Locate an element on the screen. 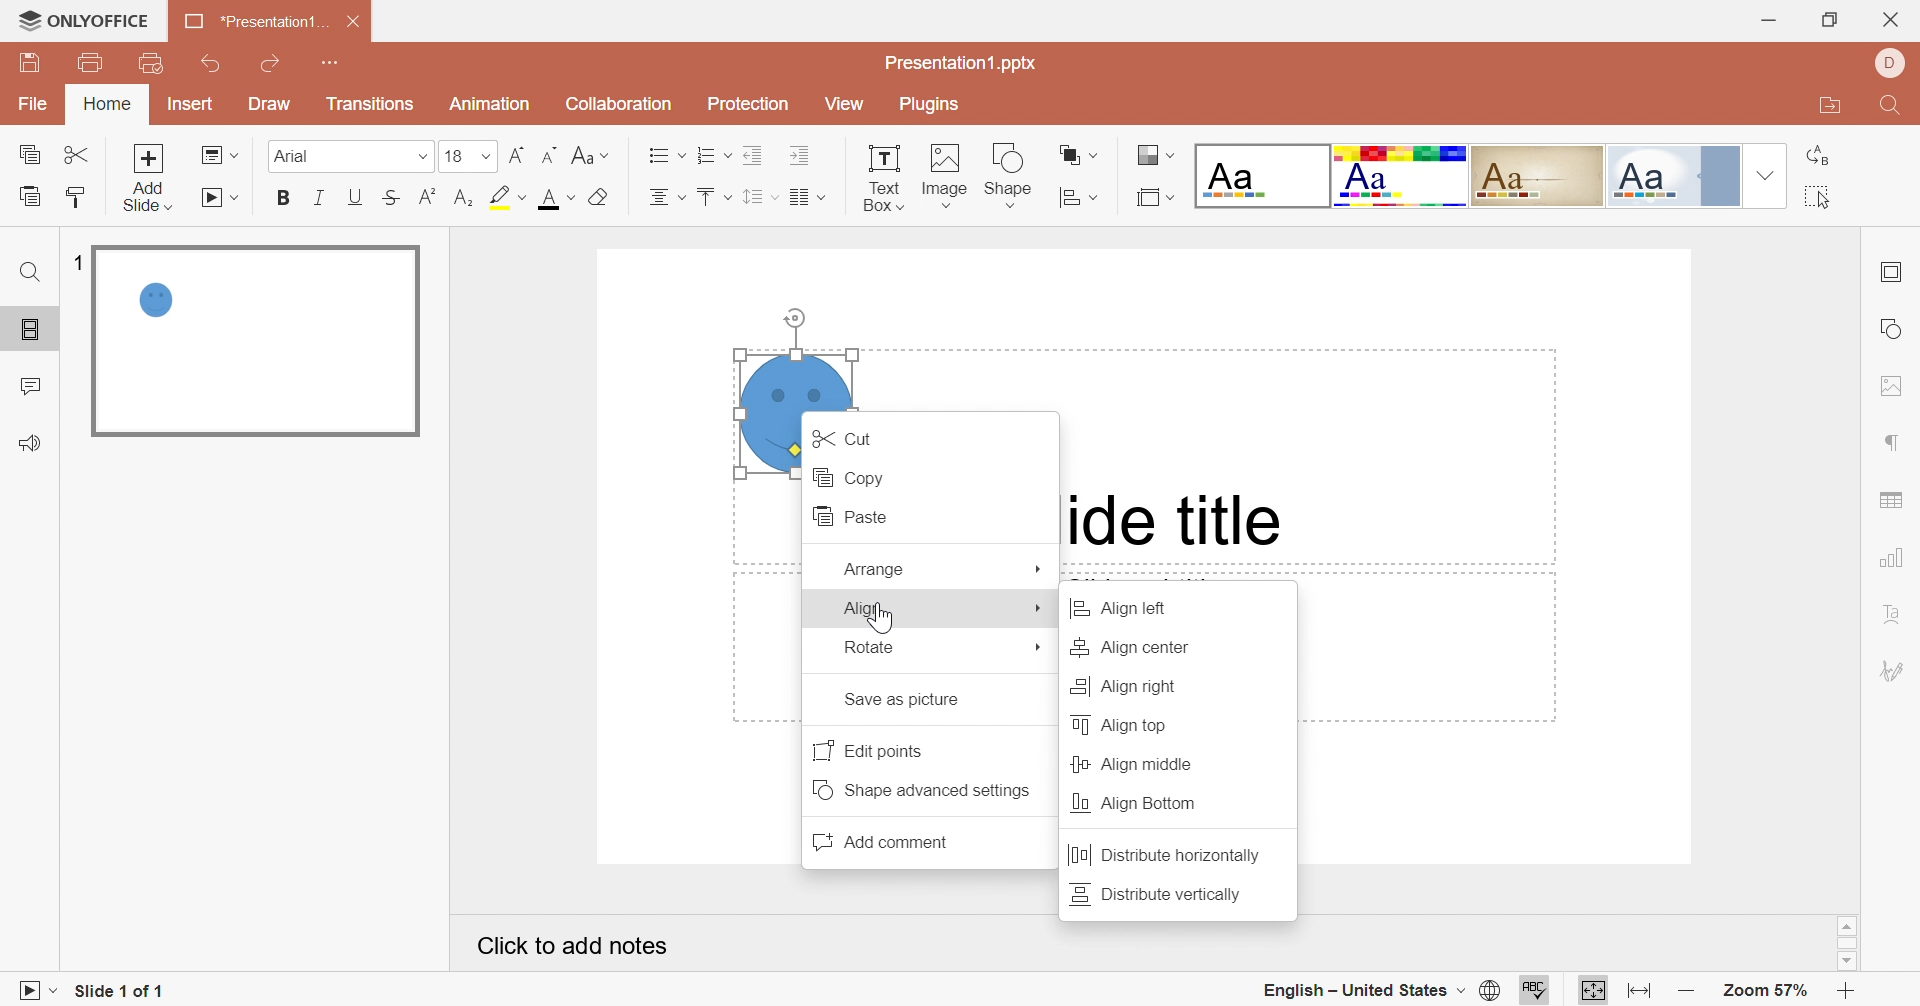  Restore Down is located at coordinates (1828, 23).